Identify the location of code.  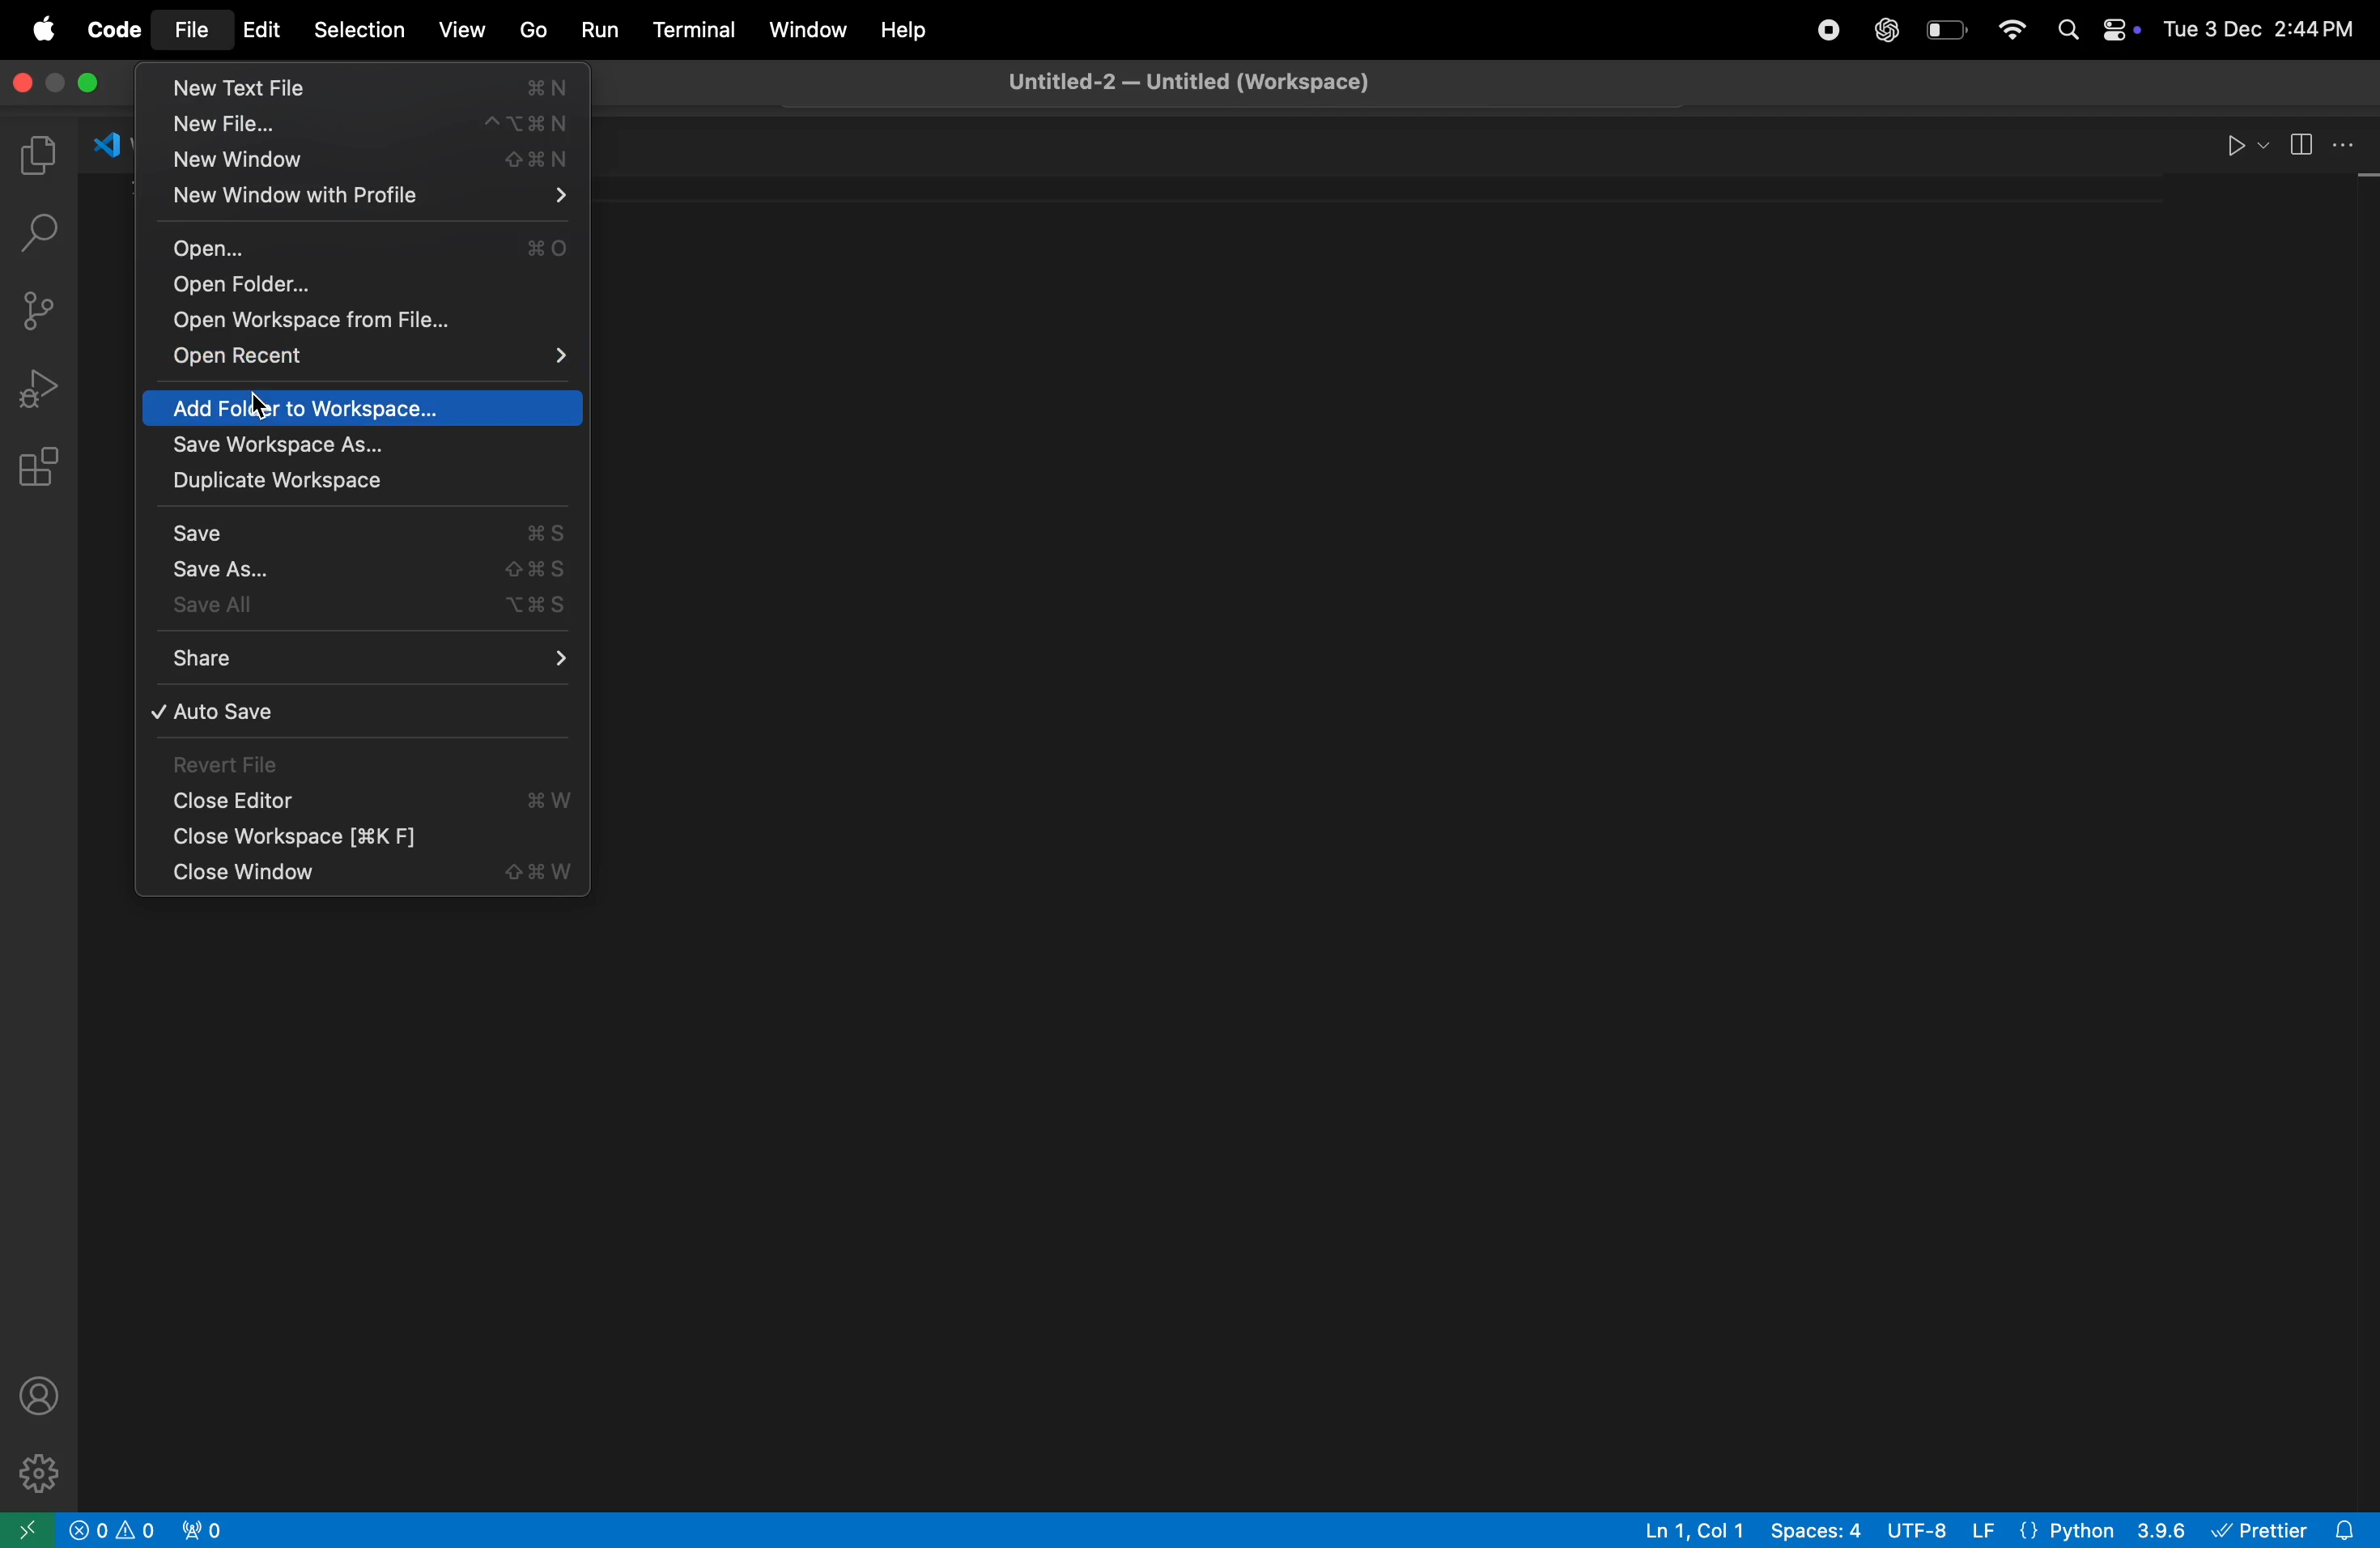
(117, 28).